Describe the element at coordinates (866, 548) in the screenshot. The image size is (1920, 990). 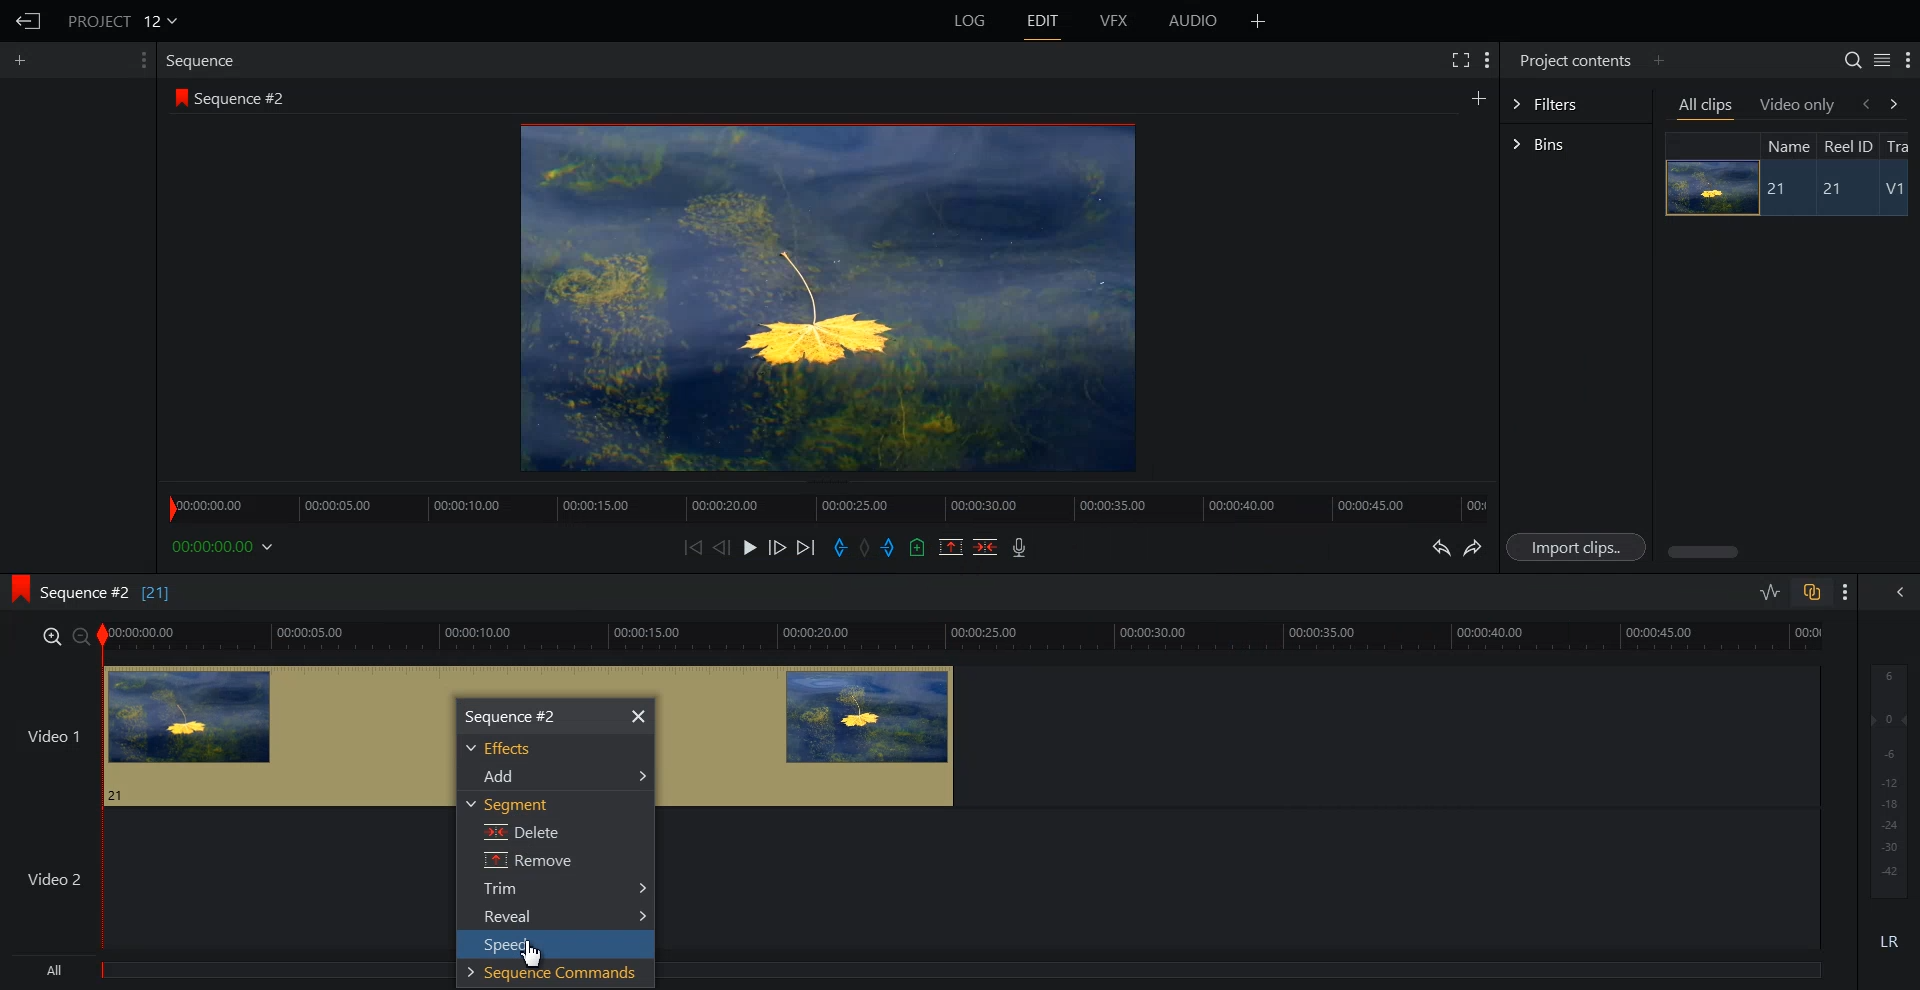
I see `Clear all marks` at that location.